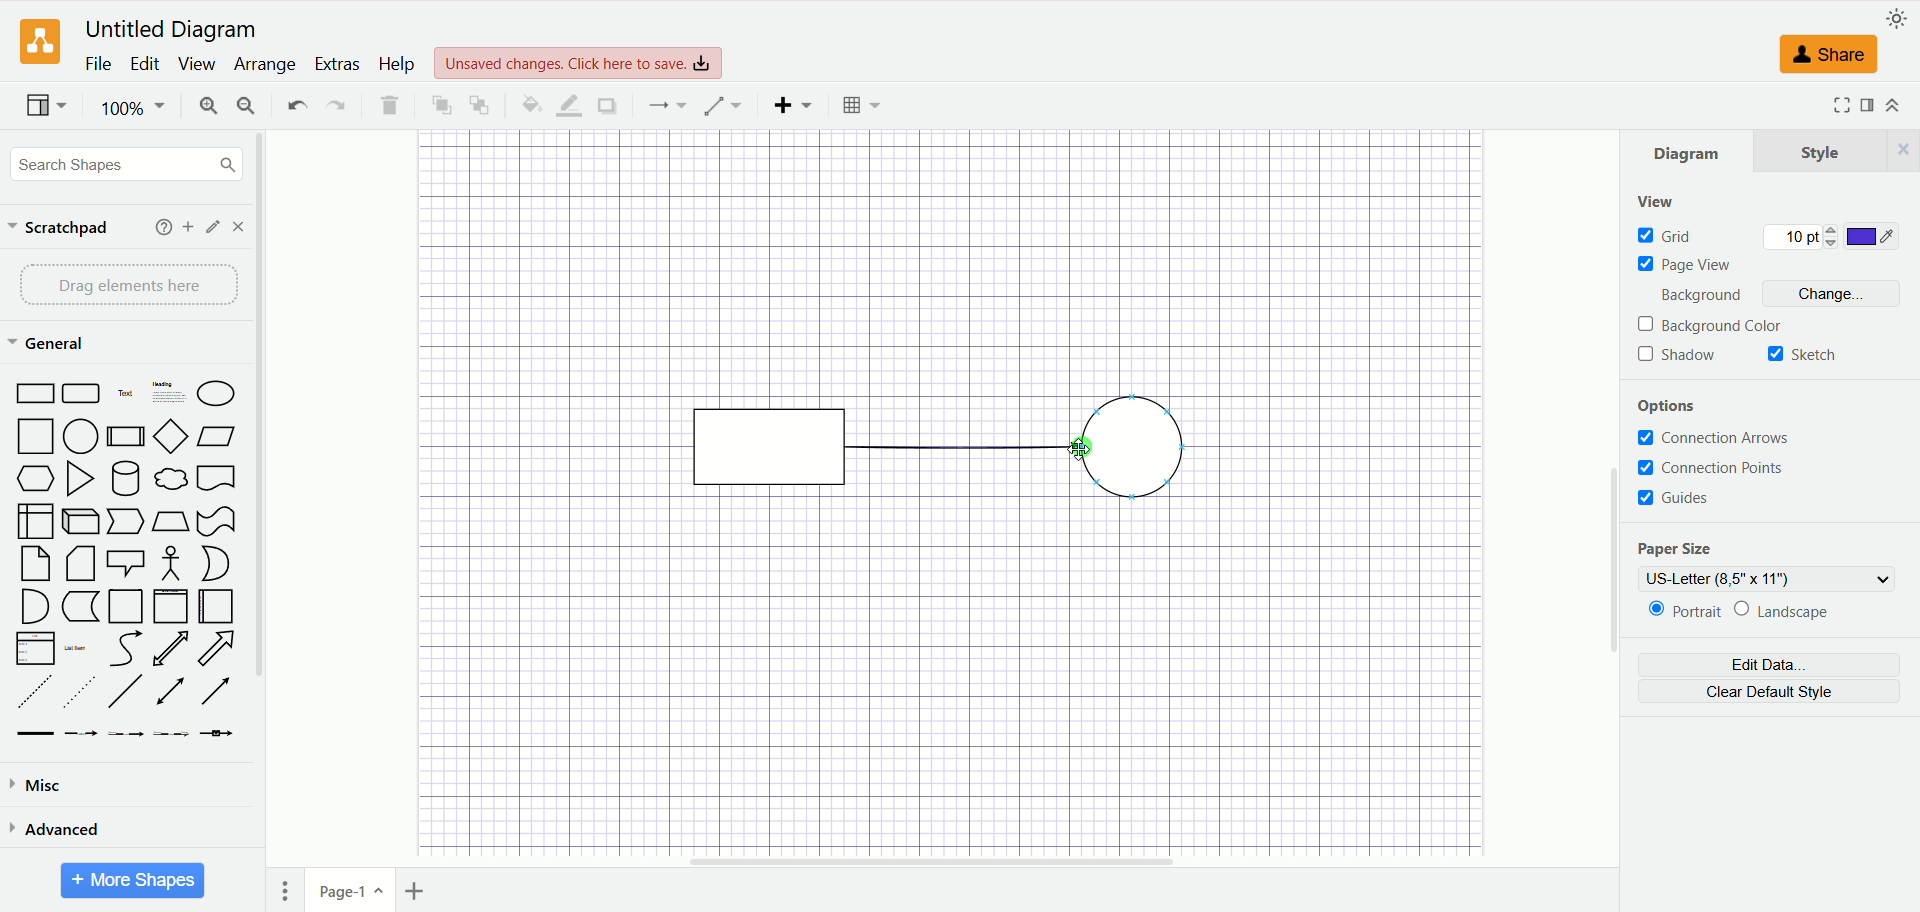 Image resolution: width=1920 pixels, height=912 pixels. What do you see at coordinates (217, 608) in the screenshot?
I see `Horizontal Page` at bounding box center [217, 608].